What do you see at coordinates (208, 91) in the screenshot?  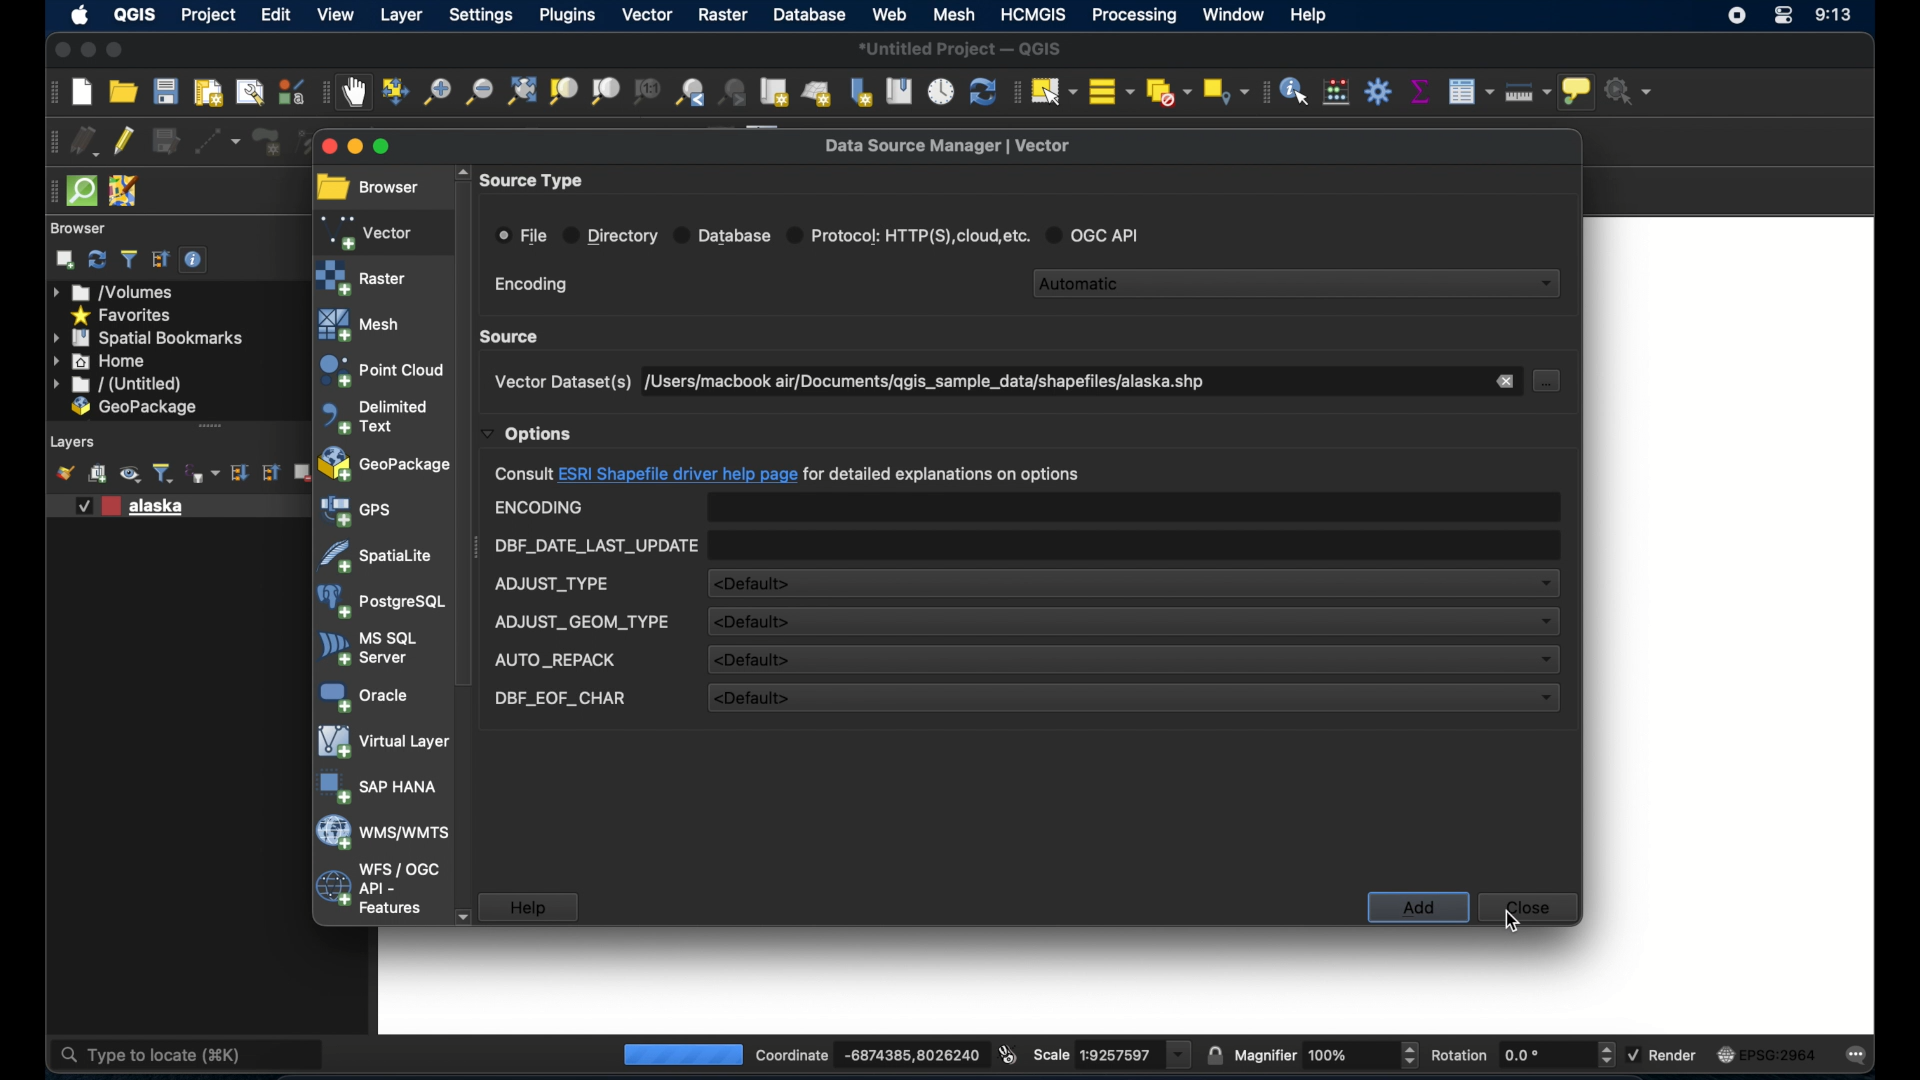 I see `new paint layout` at bounding box center [208, 91].